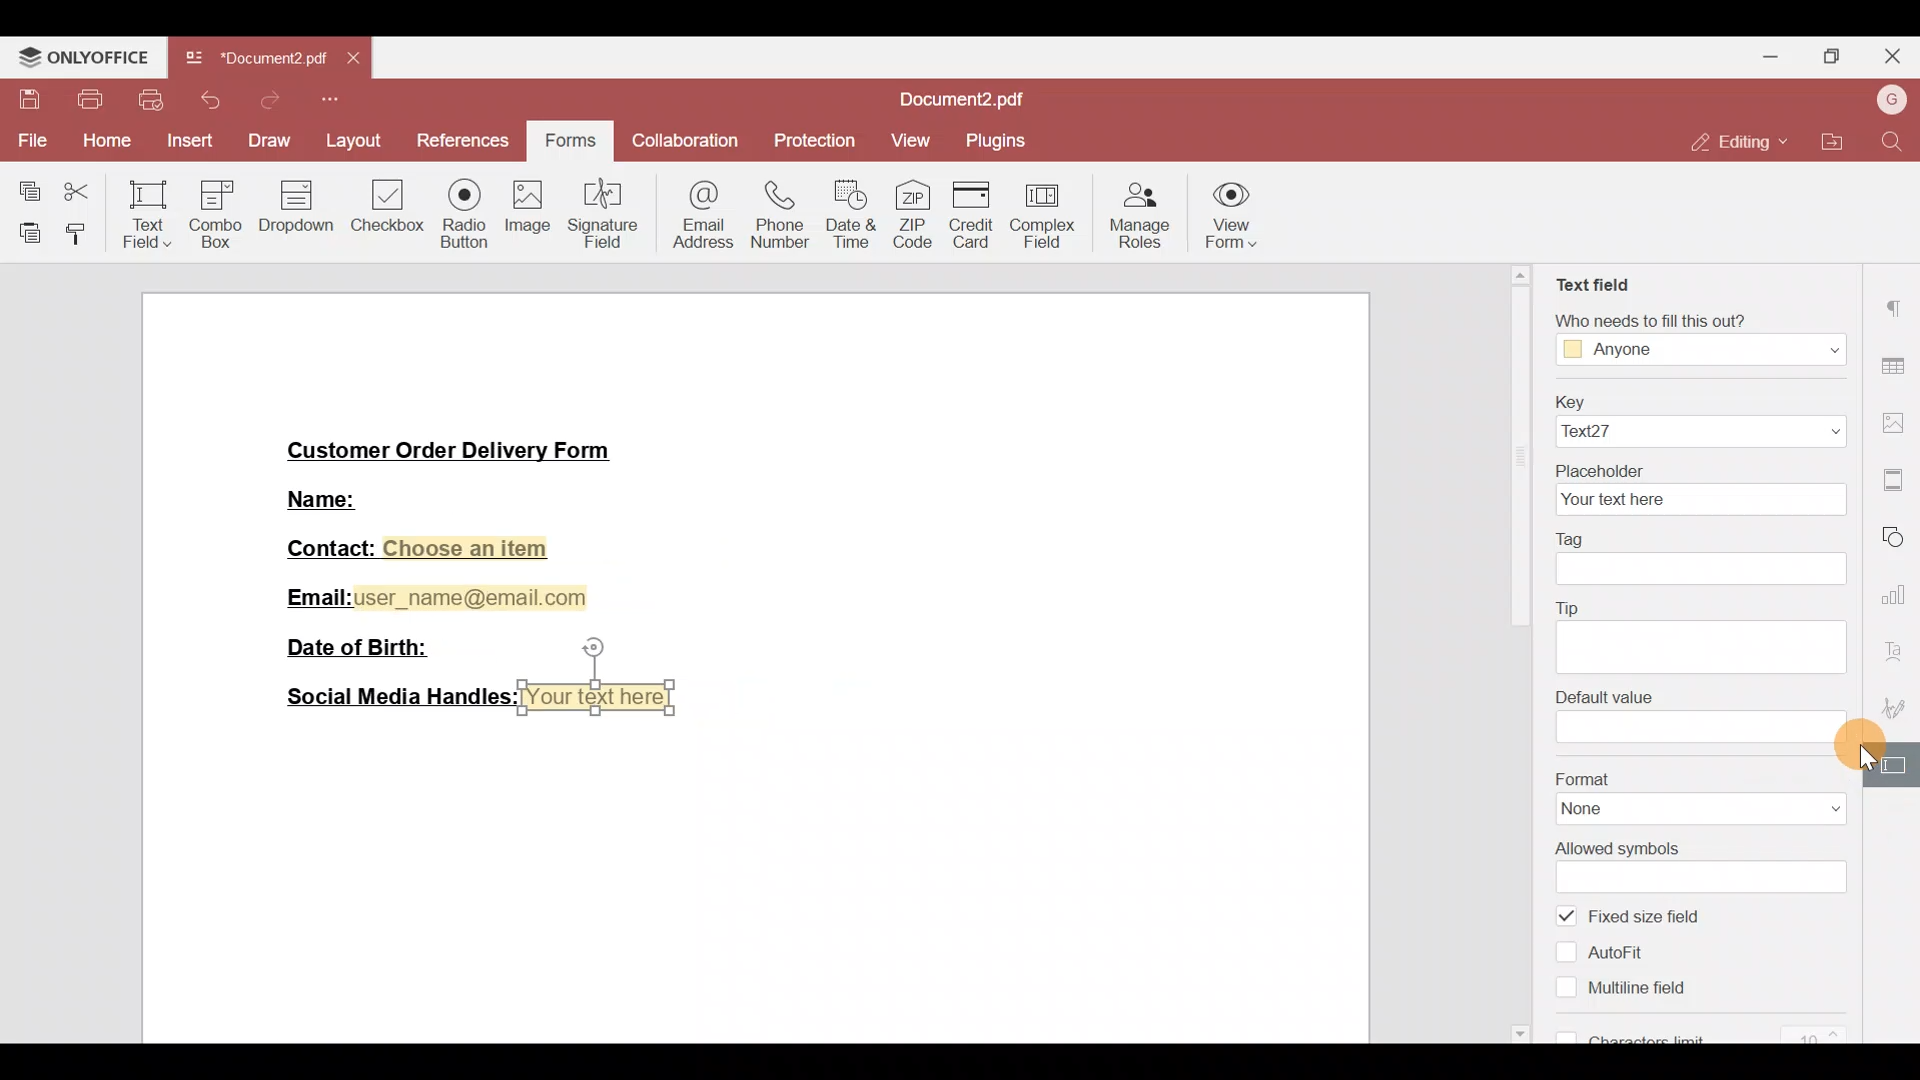 Image resolution: width=1920 pixels, height=1080 pixels. I want to click on Insert, so click(187, 142).